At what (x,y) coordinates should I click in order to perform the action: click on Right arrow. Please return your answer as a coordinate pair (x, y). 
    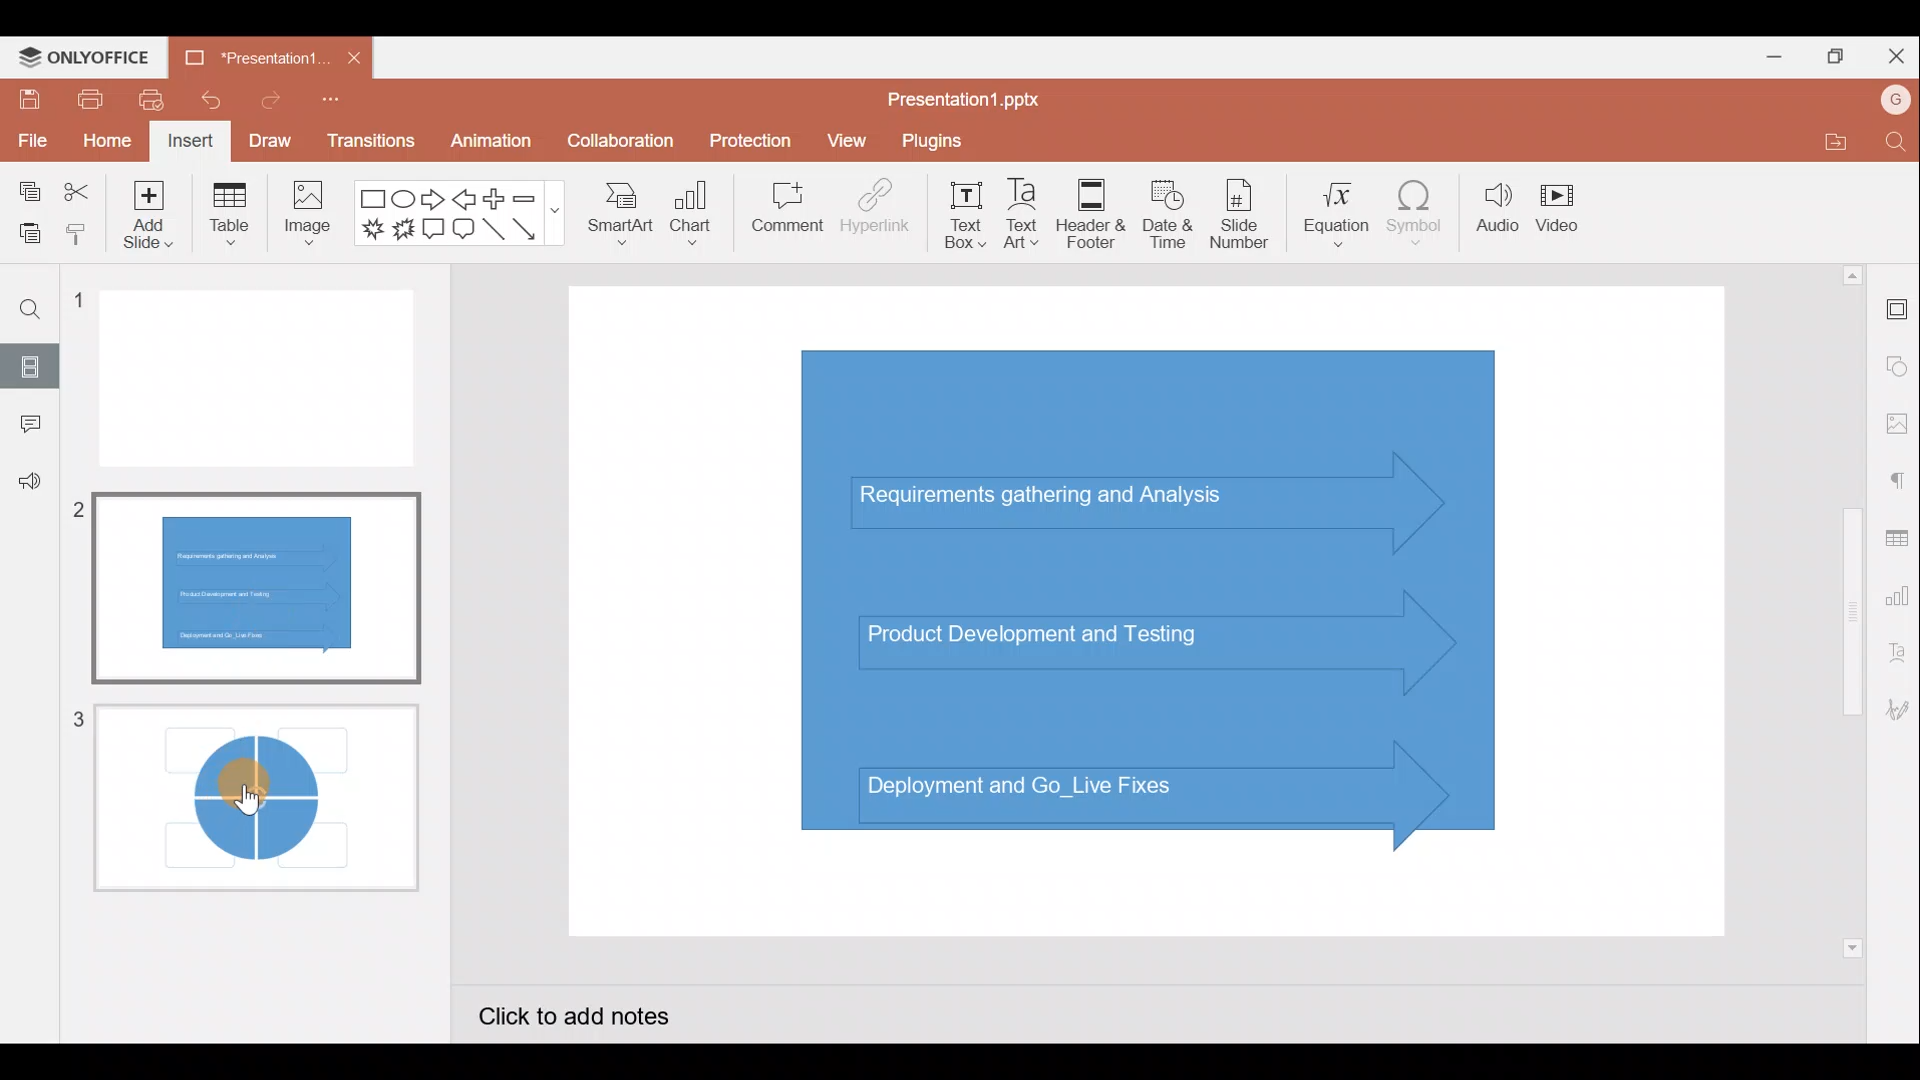
    Looking at the image, I should click on (434, 201).